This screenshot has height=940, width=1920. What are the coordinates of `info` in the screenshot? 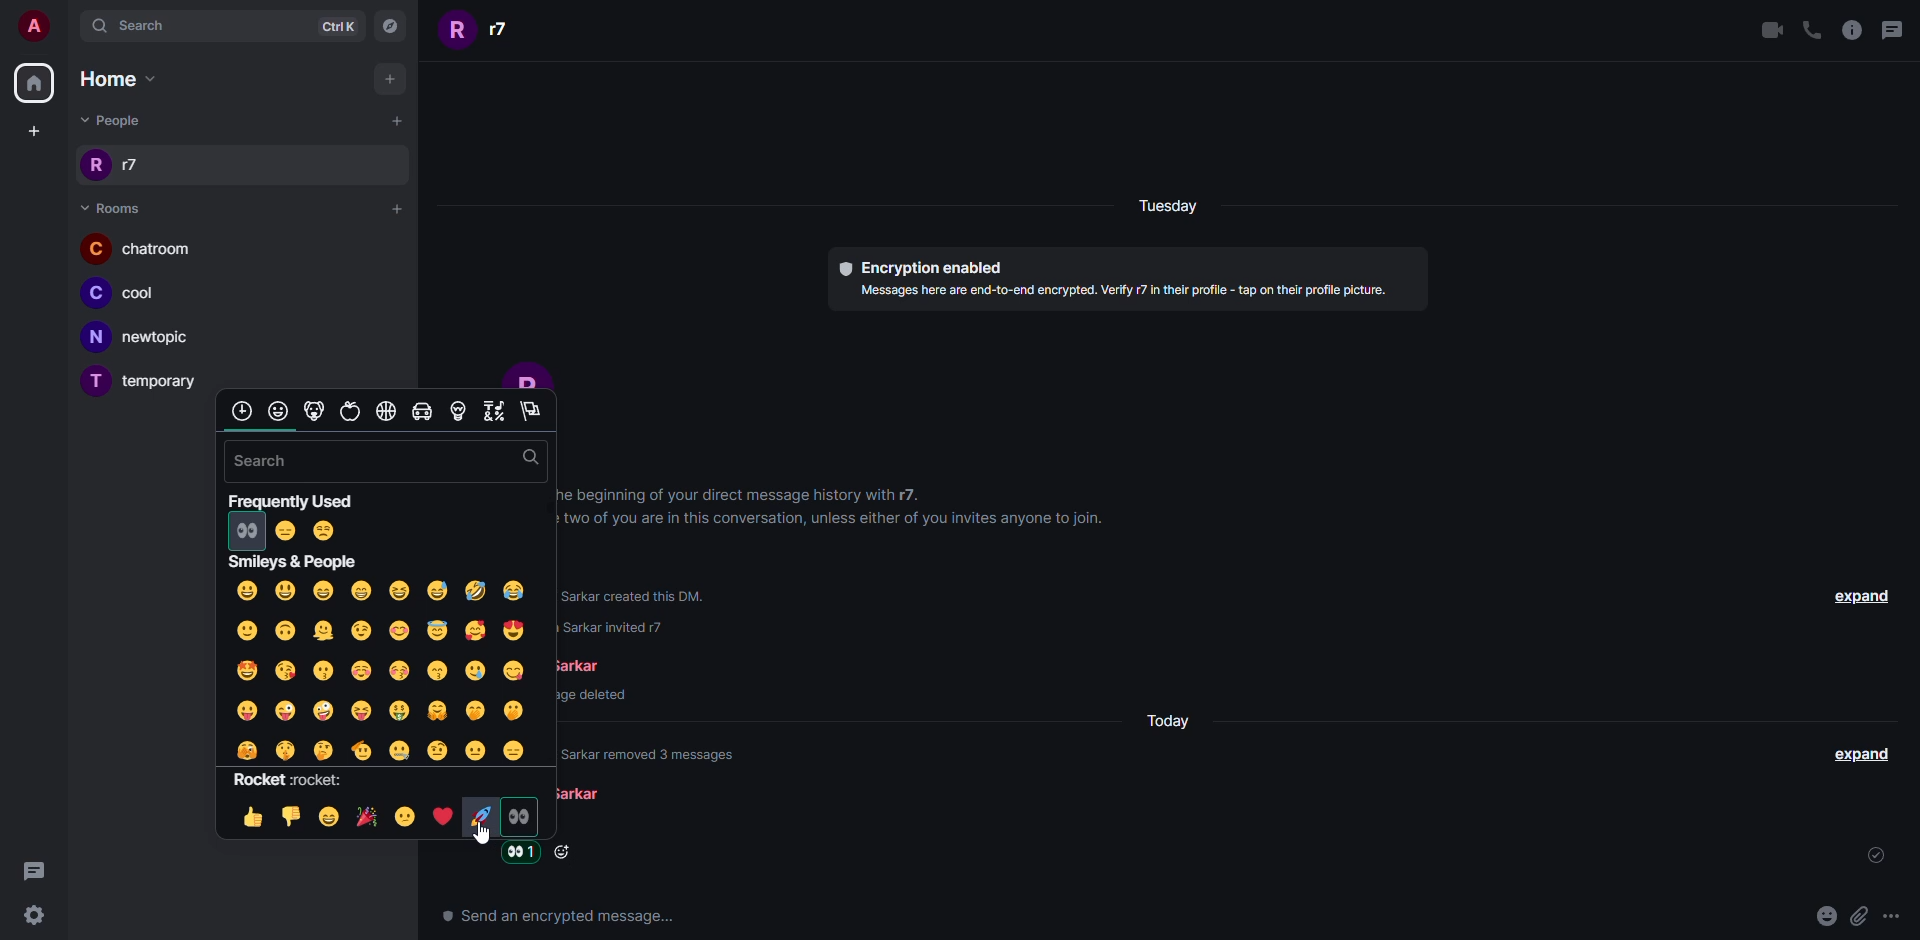 It's located at (1852, 30).